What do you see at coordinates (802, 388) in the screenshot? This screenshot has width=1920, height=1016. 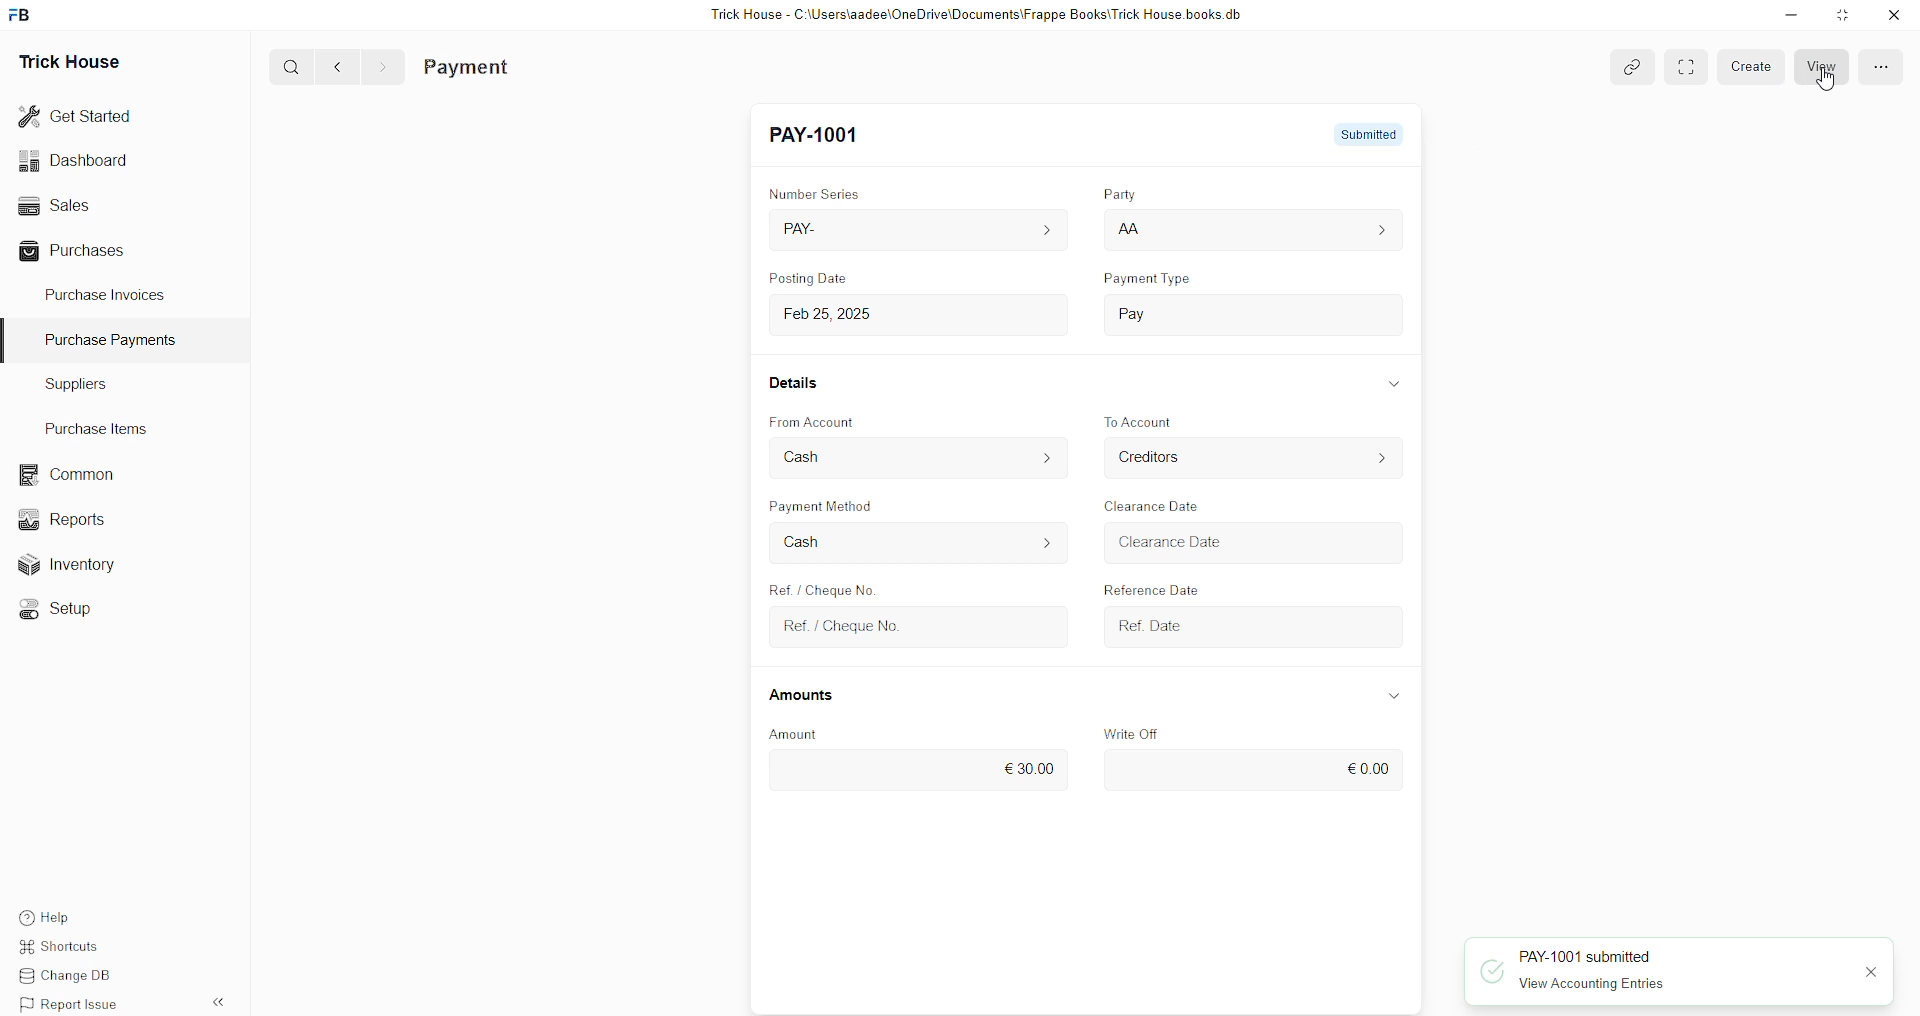 I see `Details` at bounding box center [802, 388].